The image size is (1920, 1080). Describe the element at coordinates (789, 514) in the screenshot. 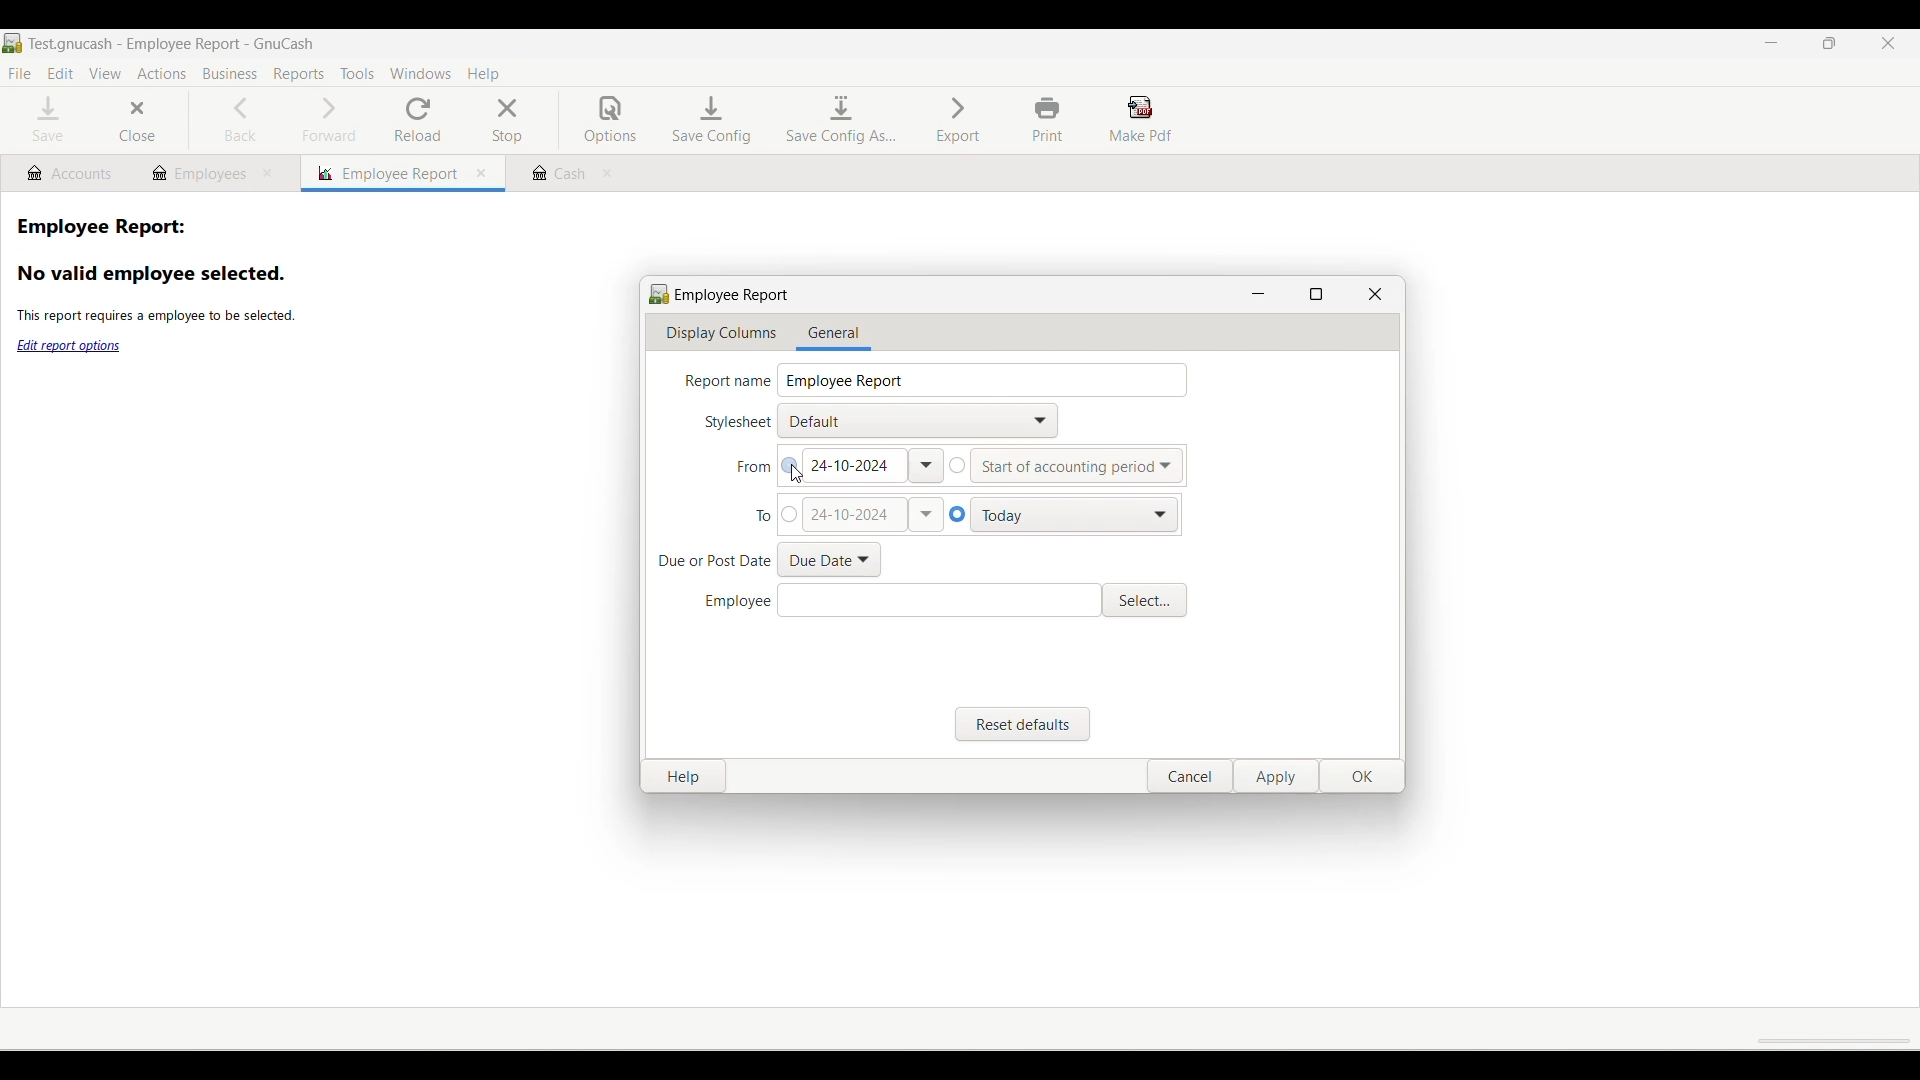

I see `Select manually changing end date of report` at that location.